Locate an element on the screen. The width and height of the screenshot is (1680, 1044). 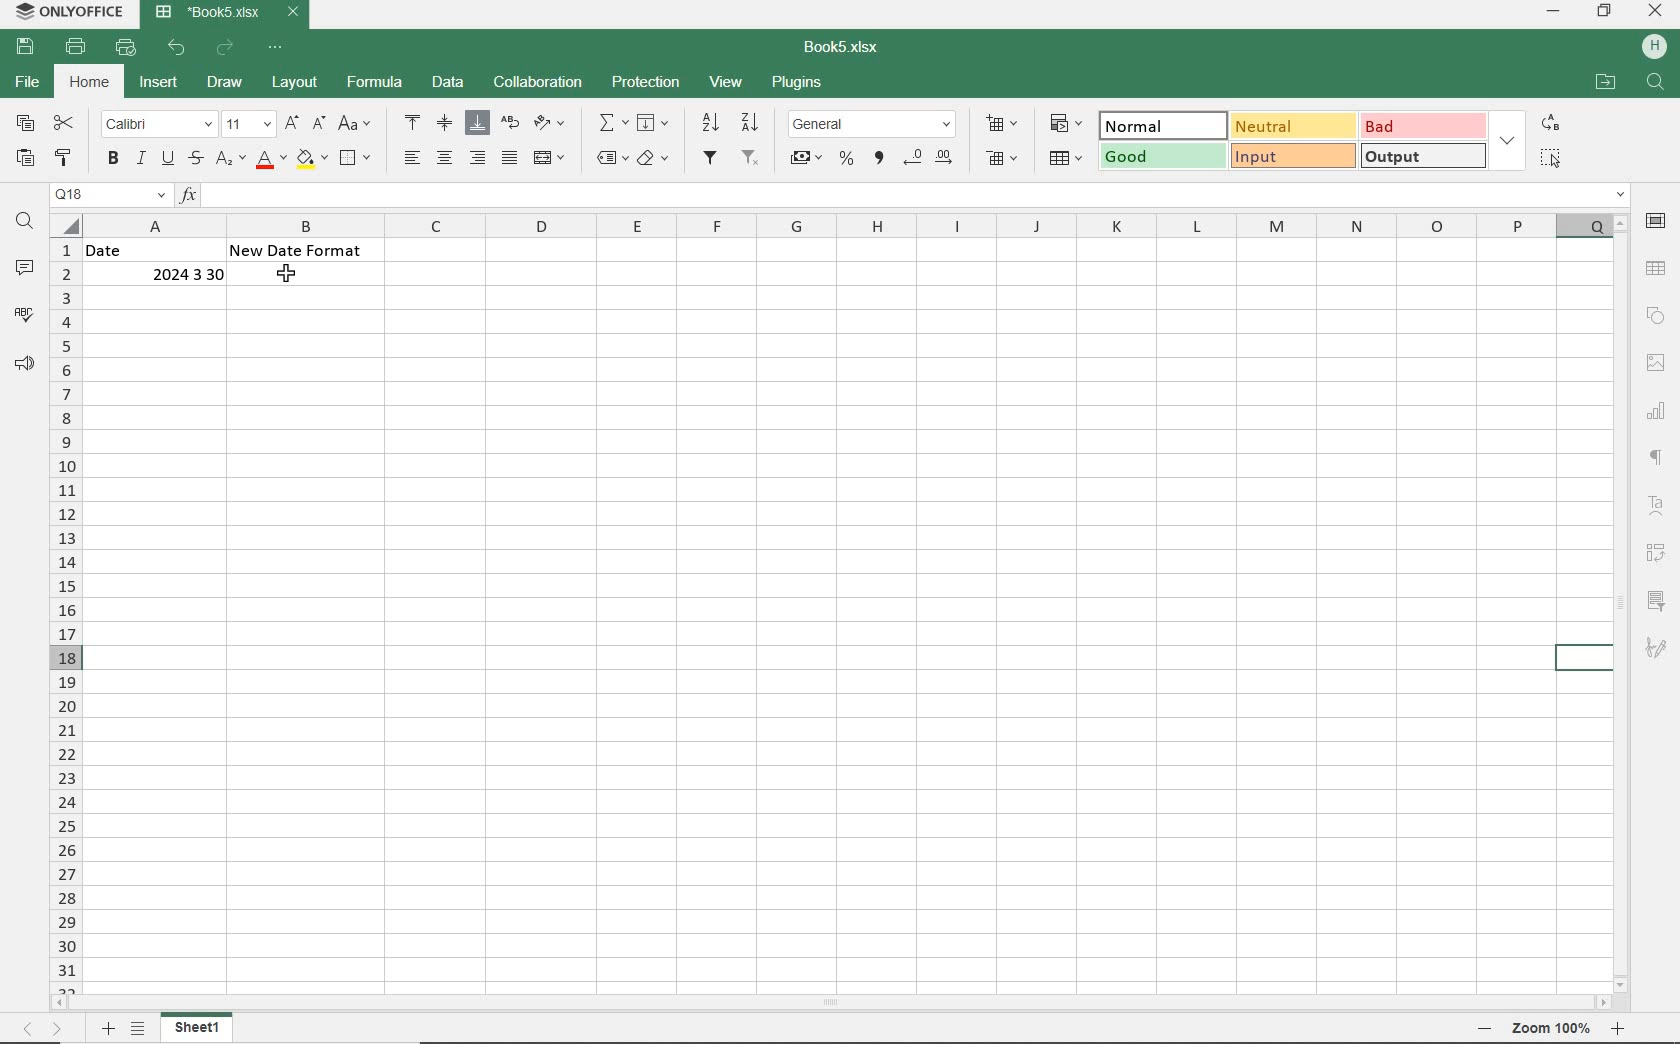
PRINT is located at coordinates (76, 45).